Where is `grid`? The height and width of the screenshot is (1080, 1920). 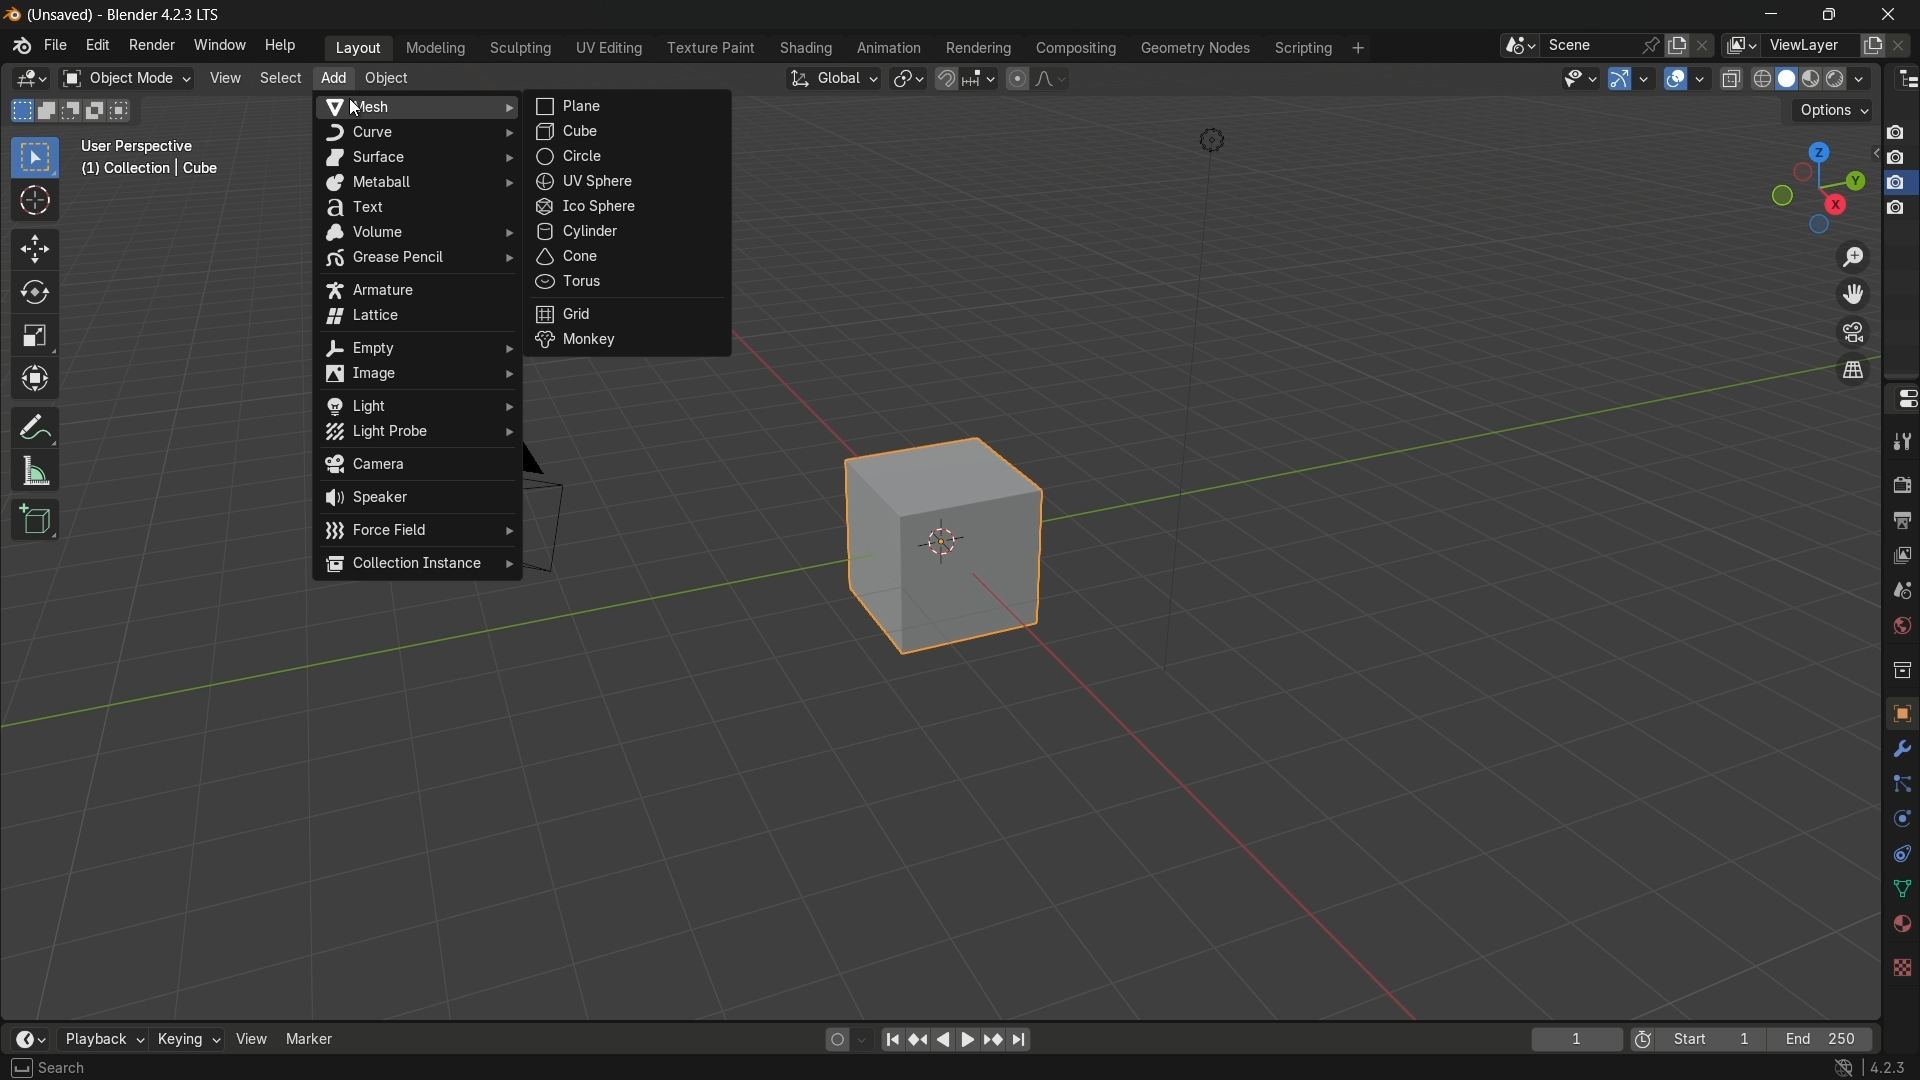 grid is located at coordinates (629, 314).